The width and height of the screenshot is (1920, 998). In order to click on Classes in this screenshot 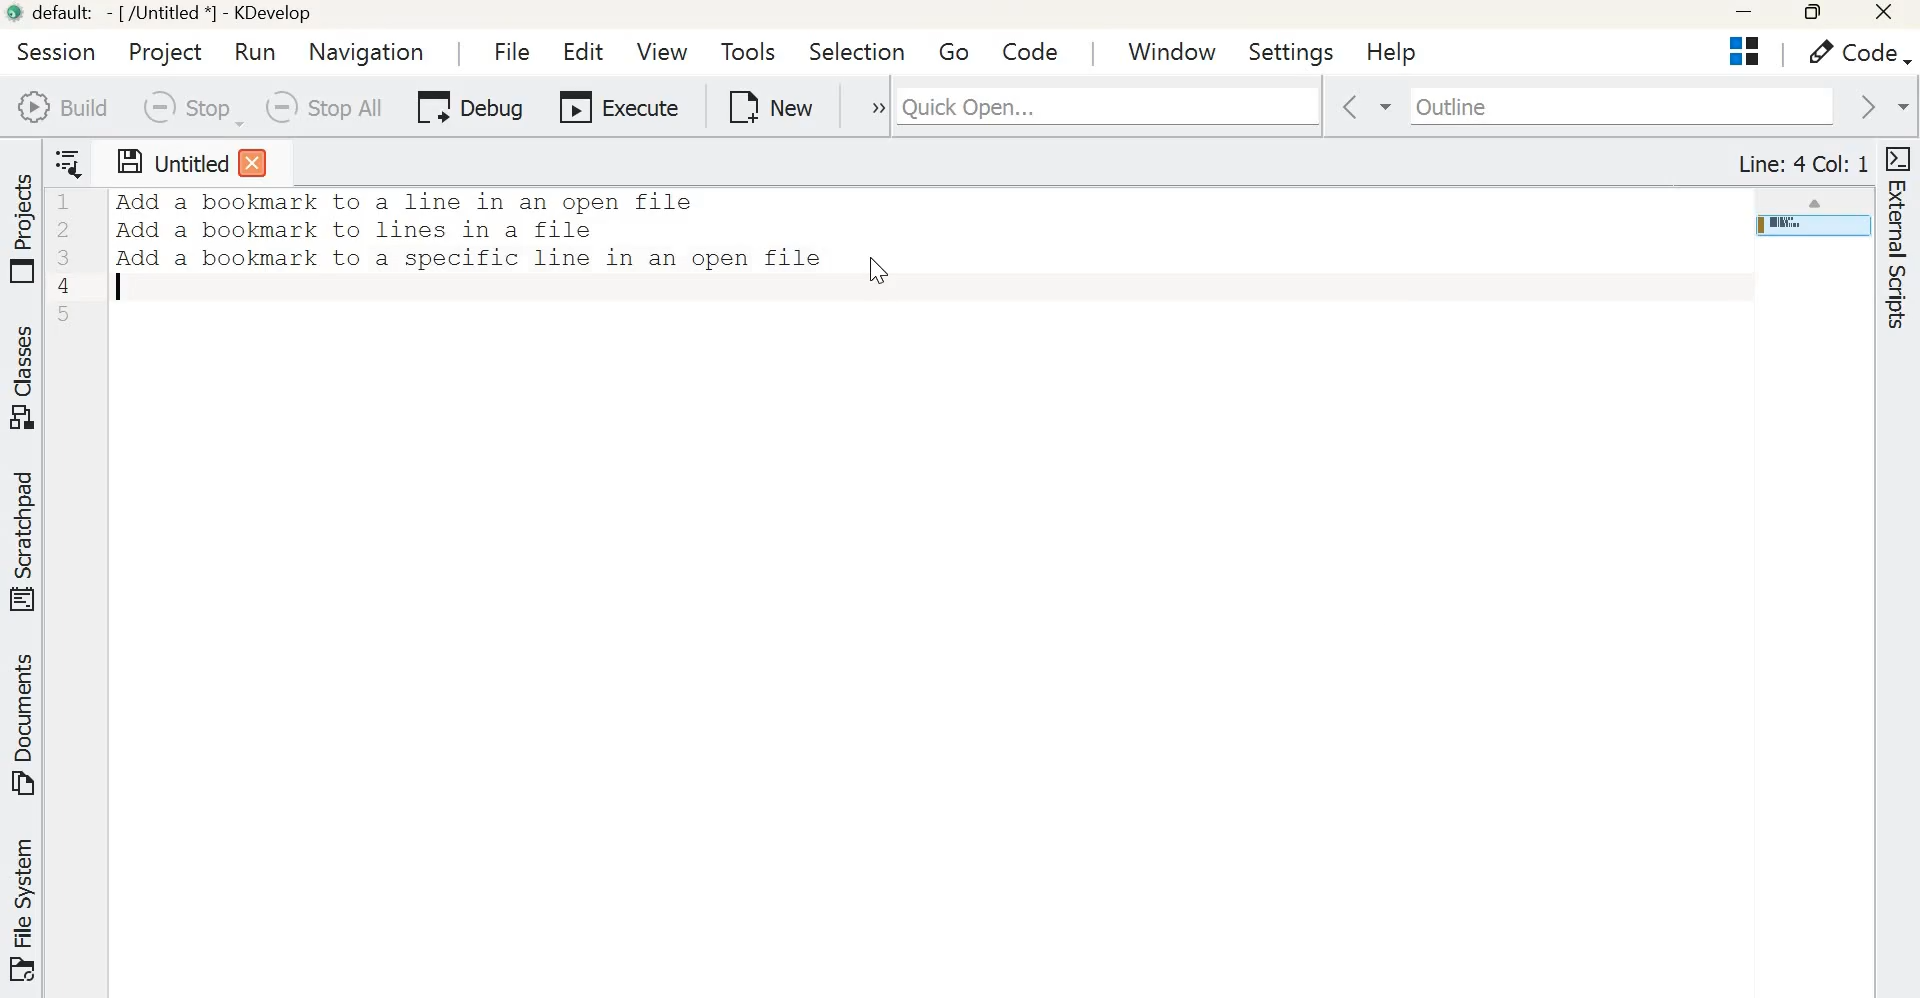, I will do `click(26, 380)`.